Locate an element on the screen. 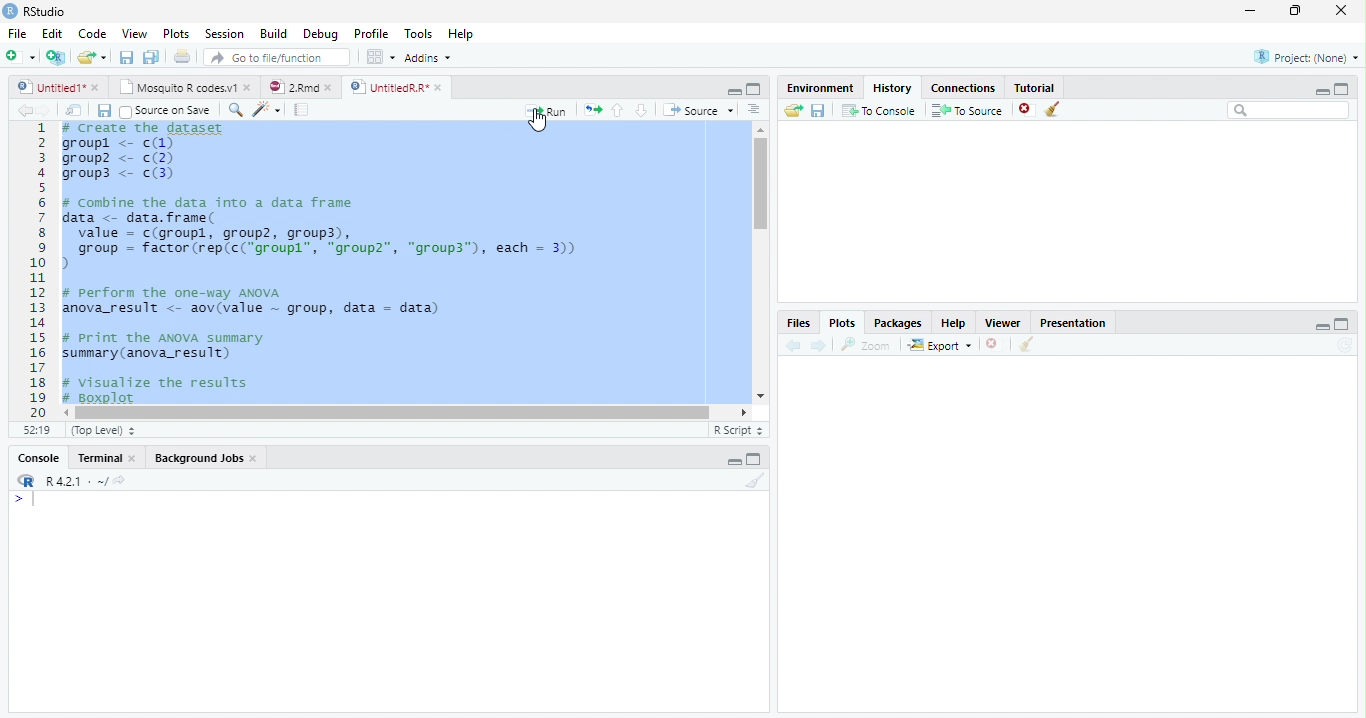  To Console is located at coordinates (879, 110).